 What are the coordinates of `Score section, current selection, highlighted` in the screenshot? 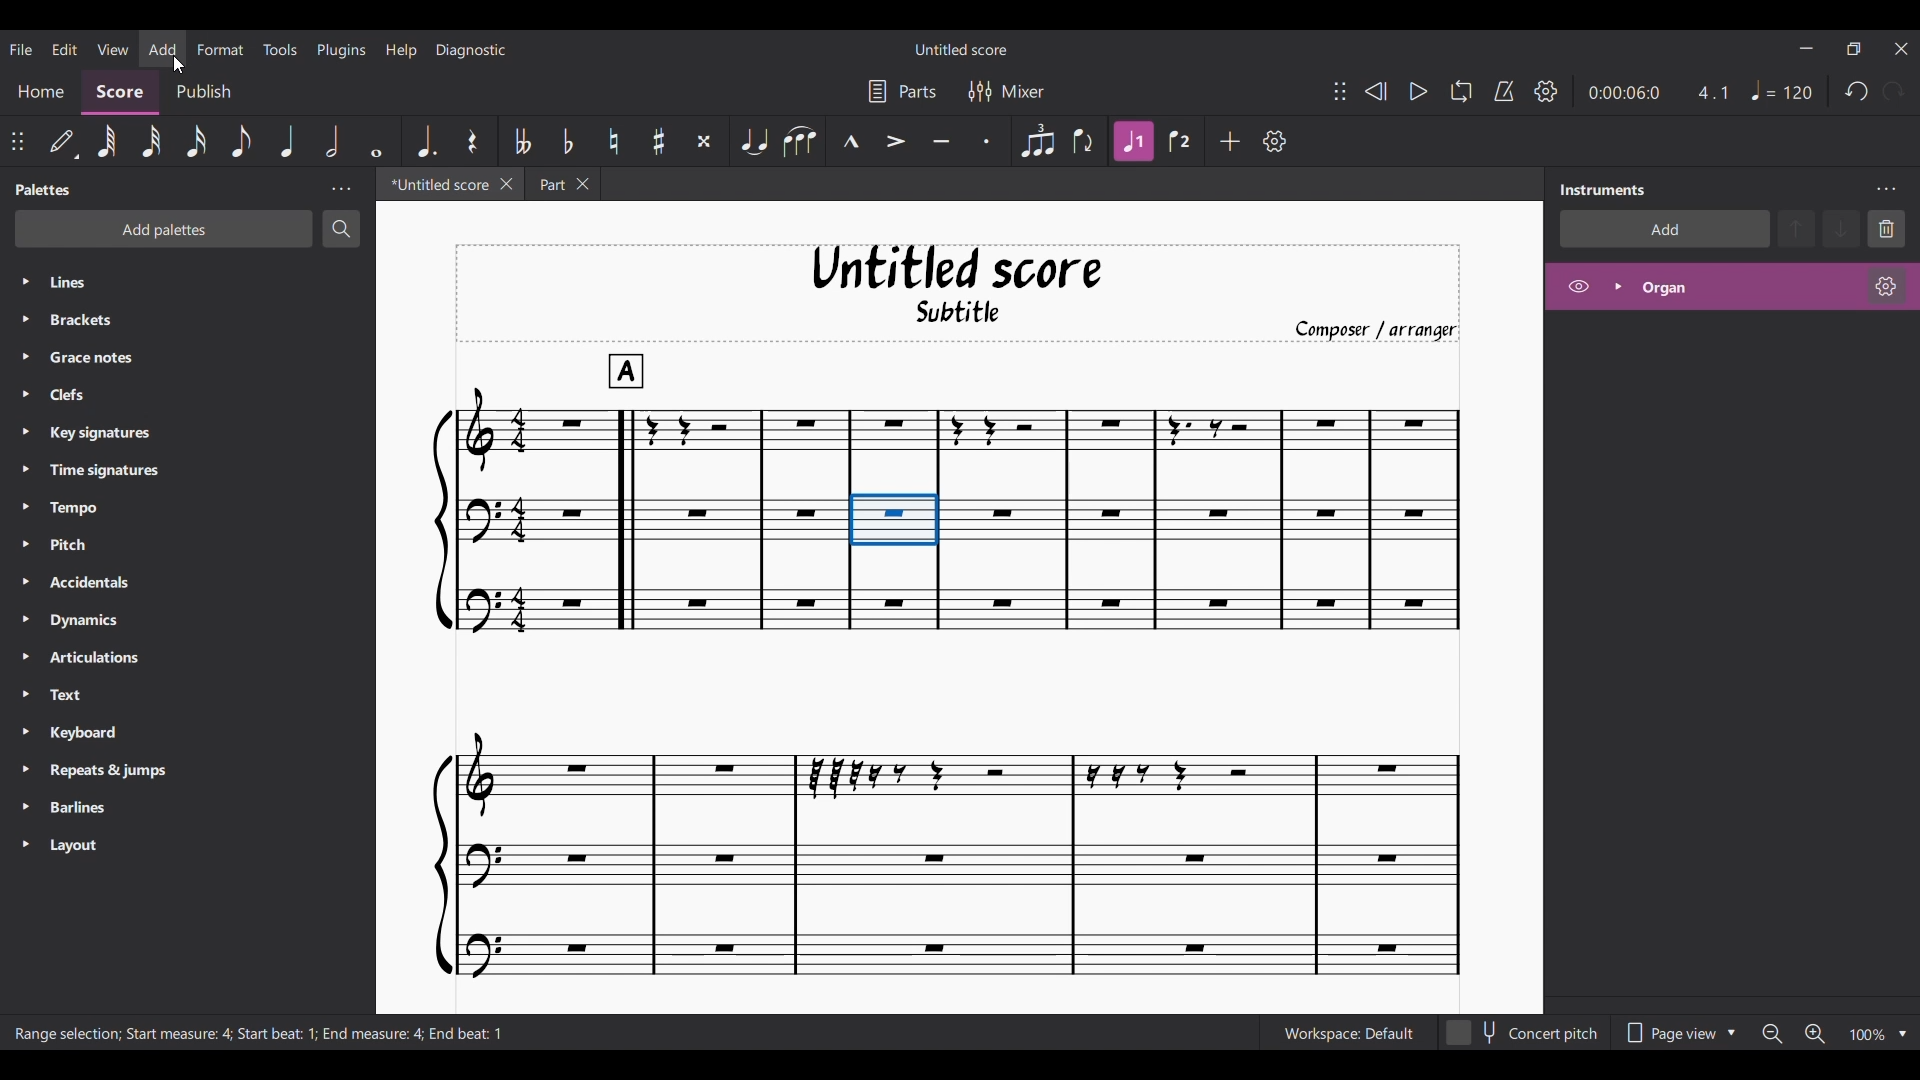 It's located at (120, 91).